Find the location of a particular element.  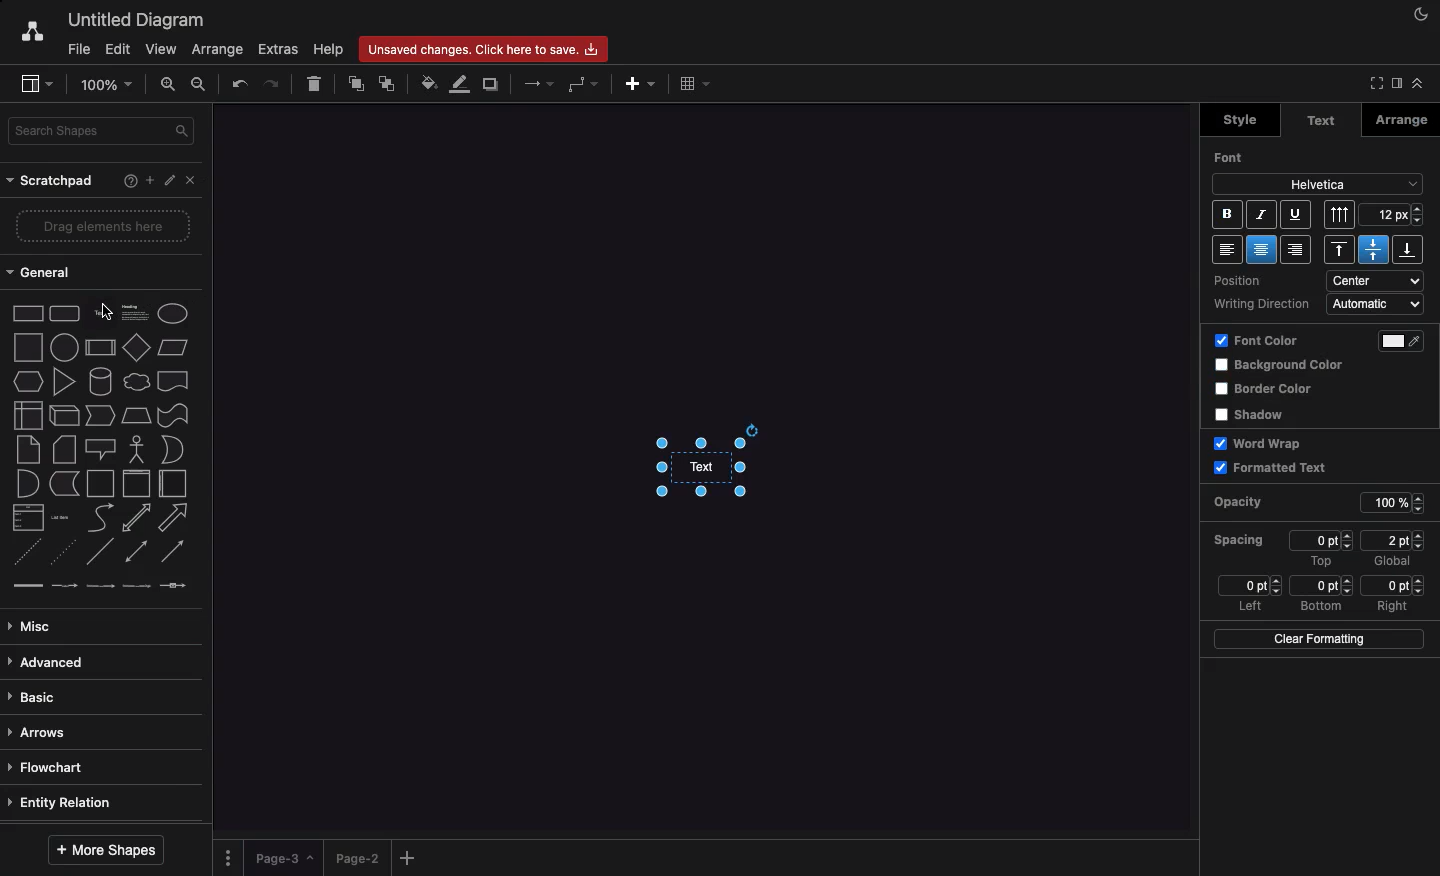

Collapse is located at coordinates (1373, 84).